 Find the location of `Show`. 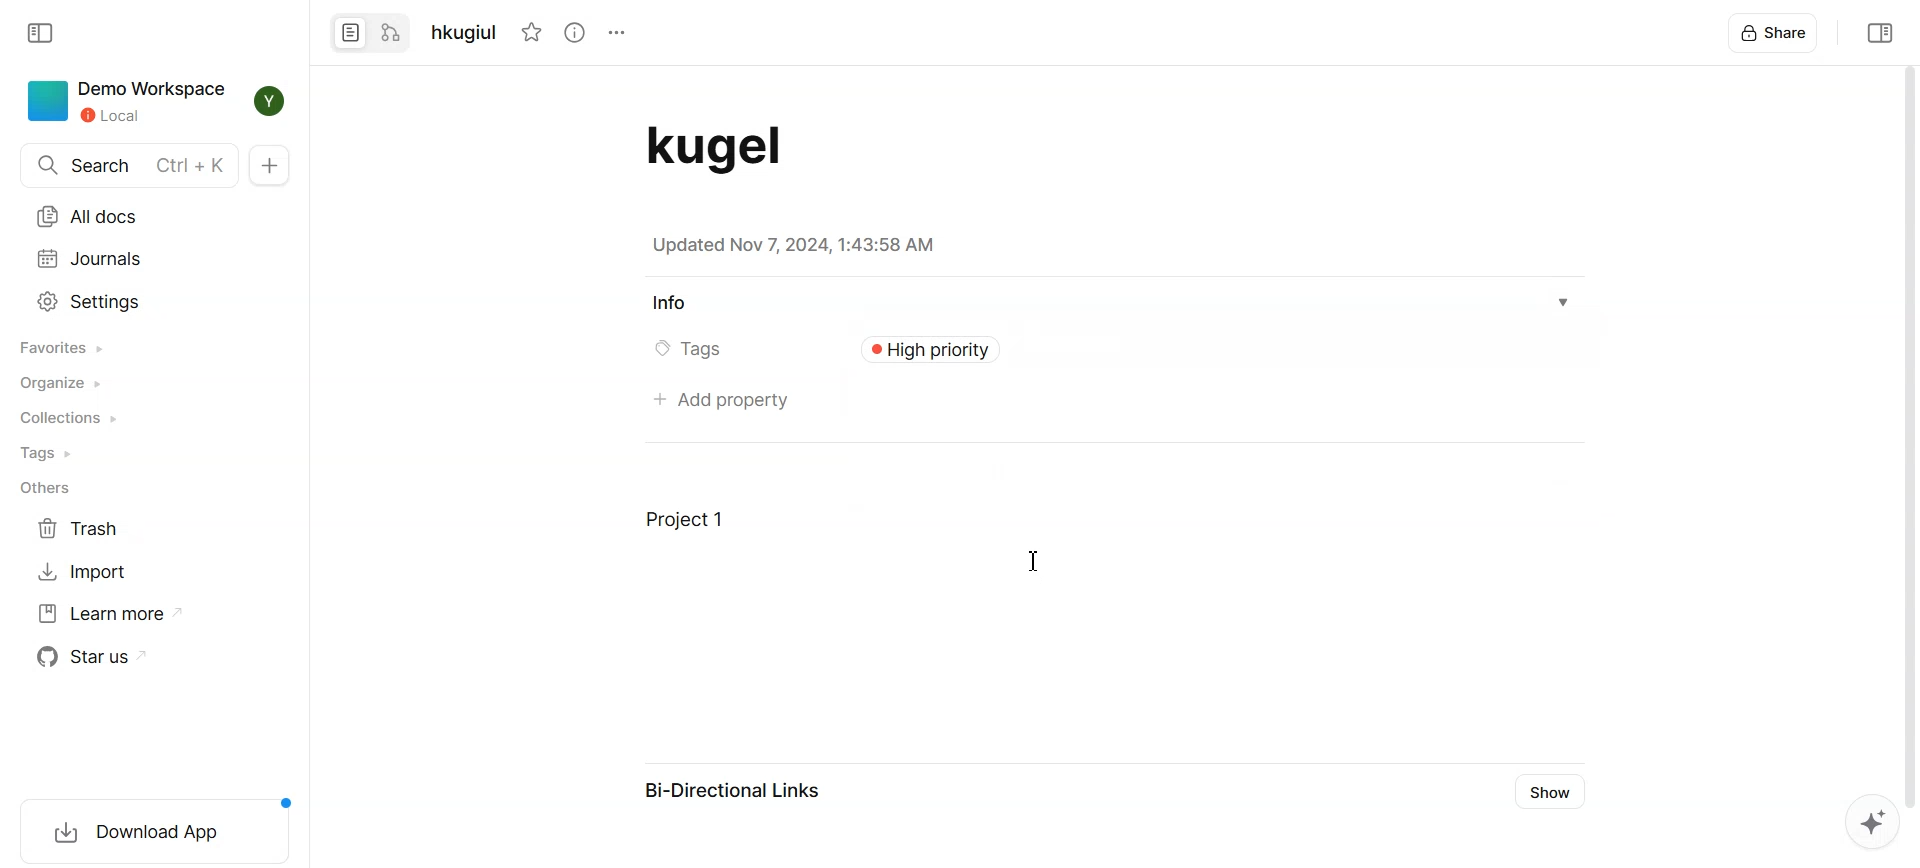

Show is located at coordinates (1554, 791).